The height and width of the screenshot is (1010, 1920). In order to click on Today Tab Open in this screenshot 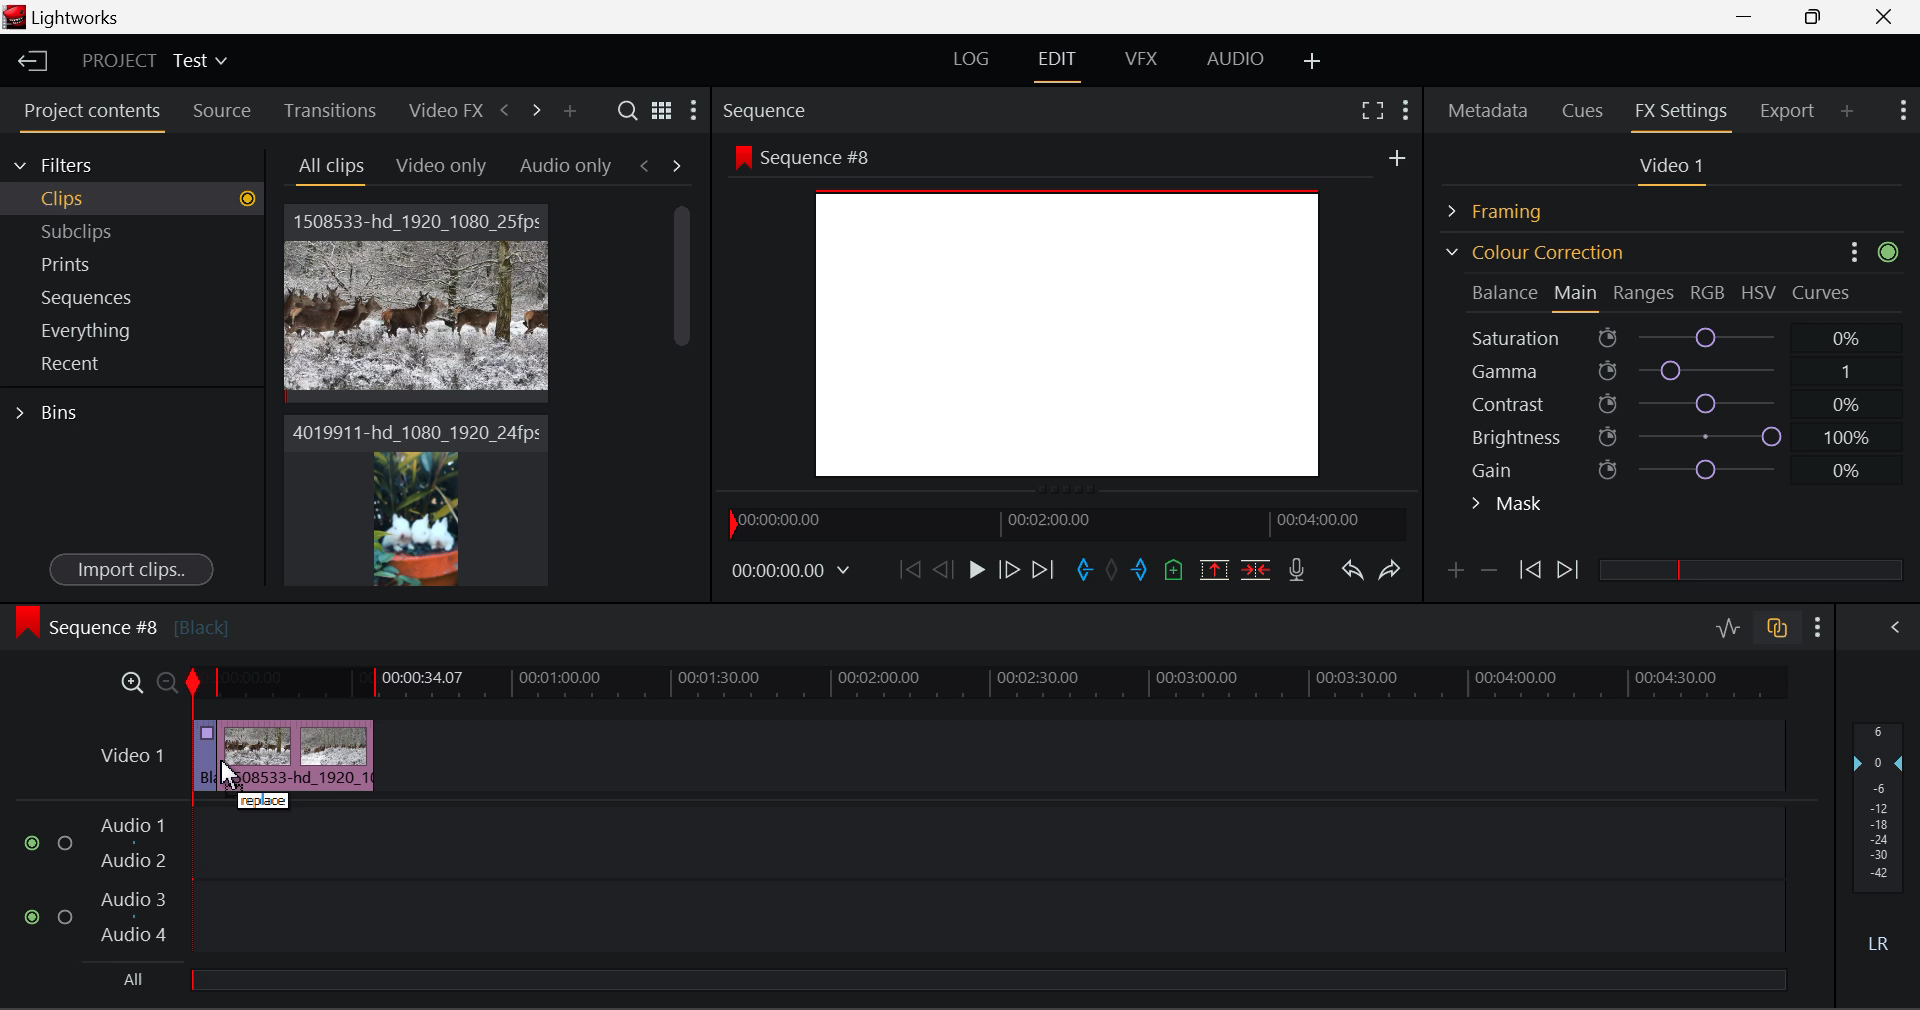, I will do `click(331, 167)`.